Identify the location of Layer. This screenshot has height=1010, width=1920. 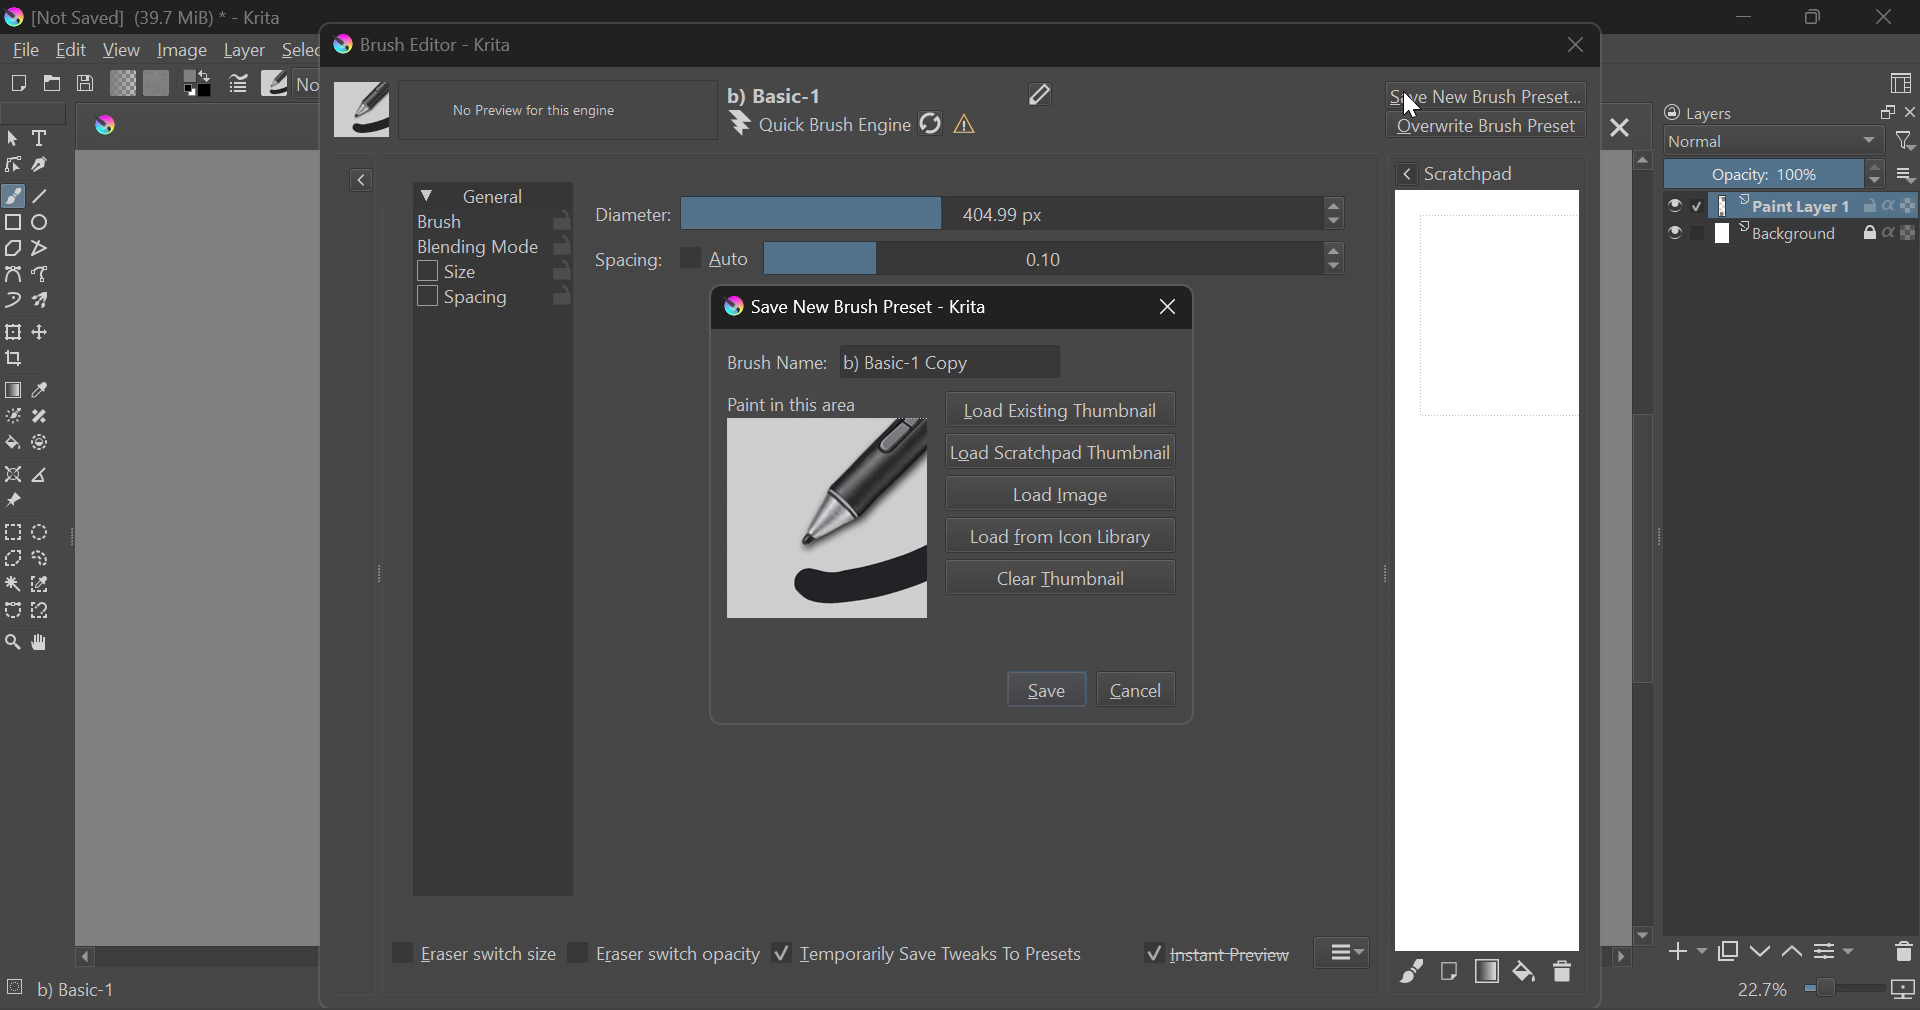
(245, 52).